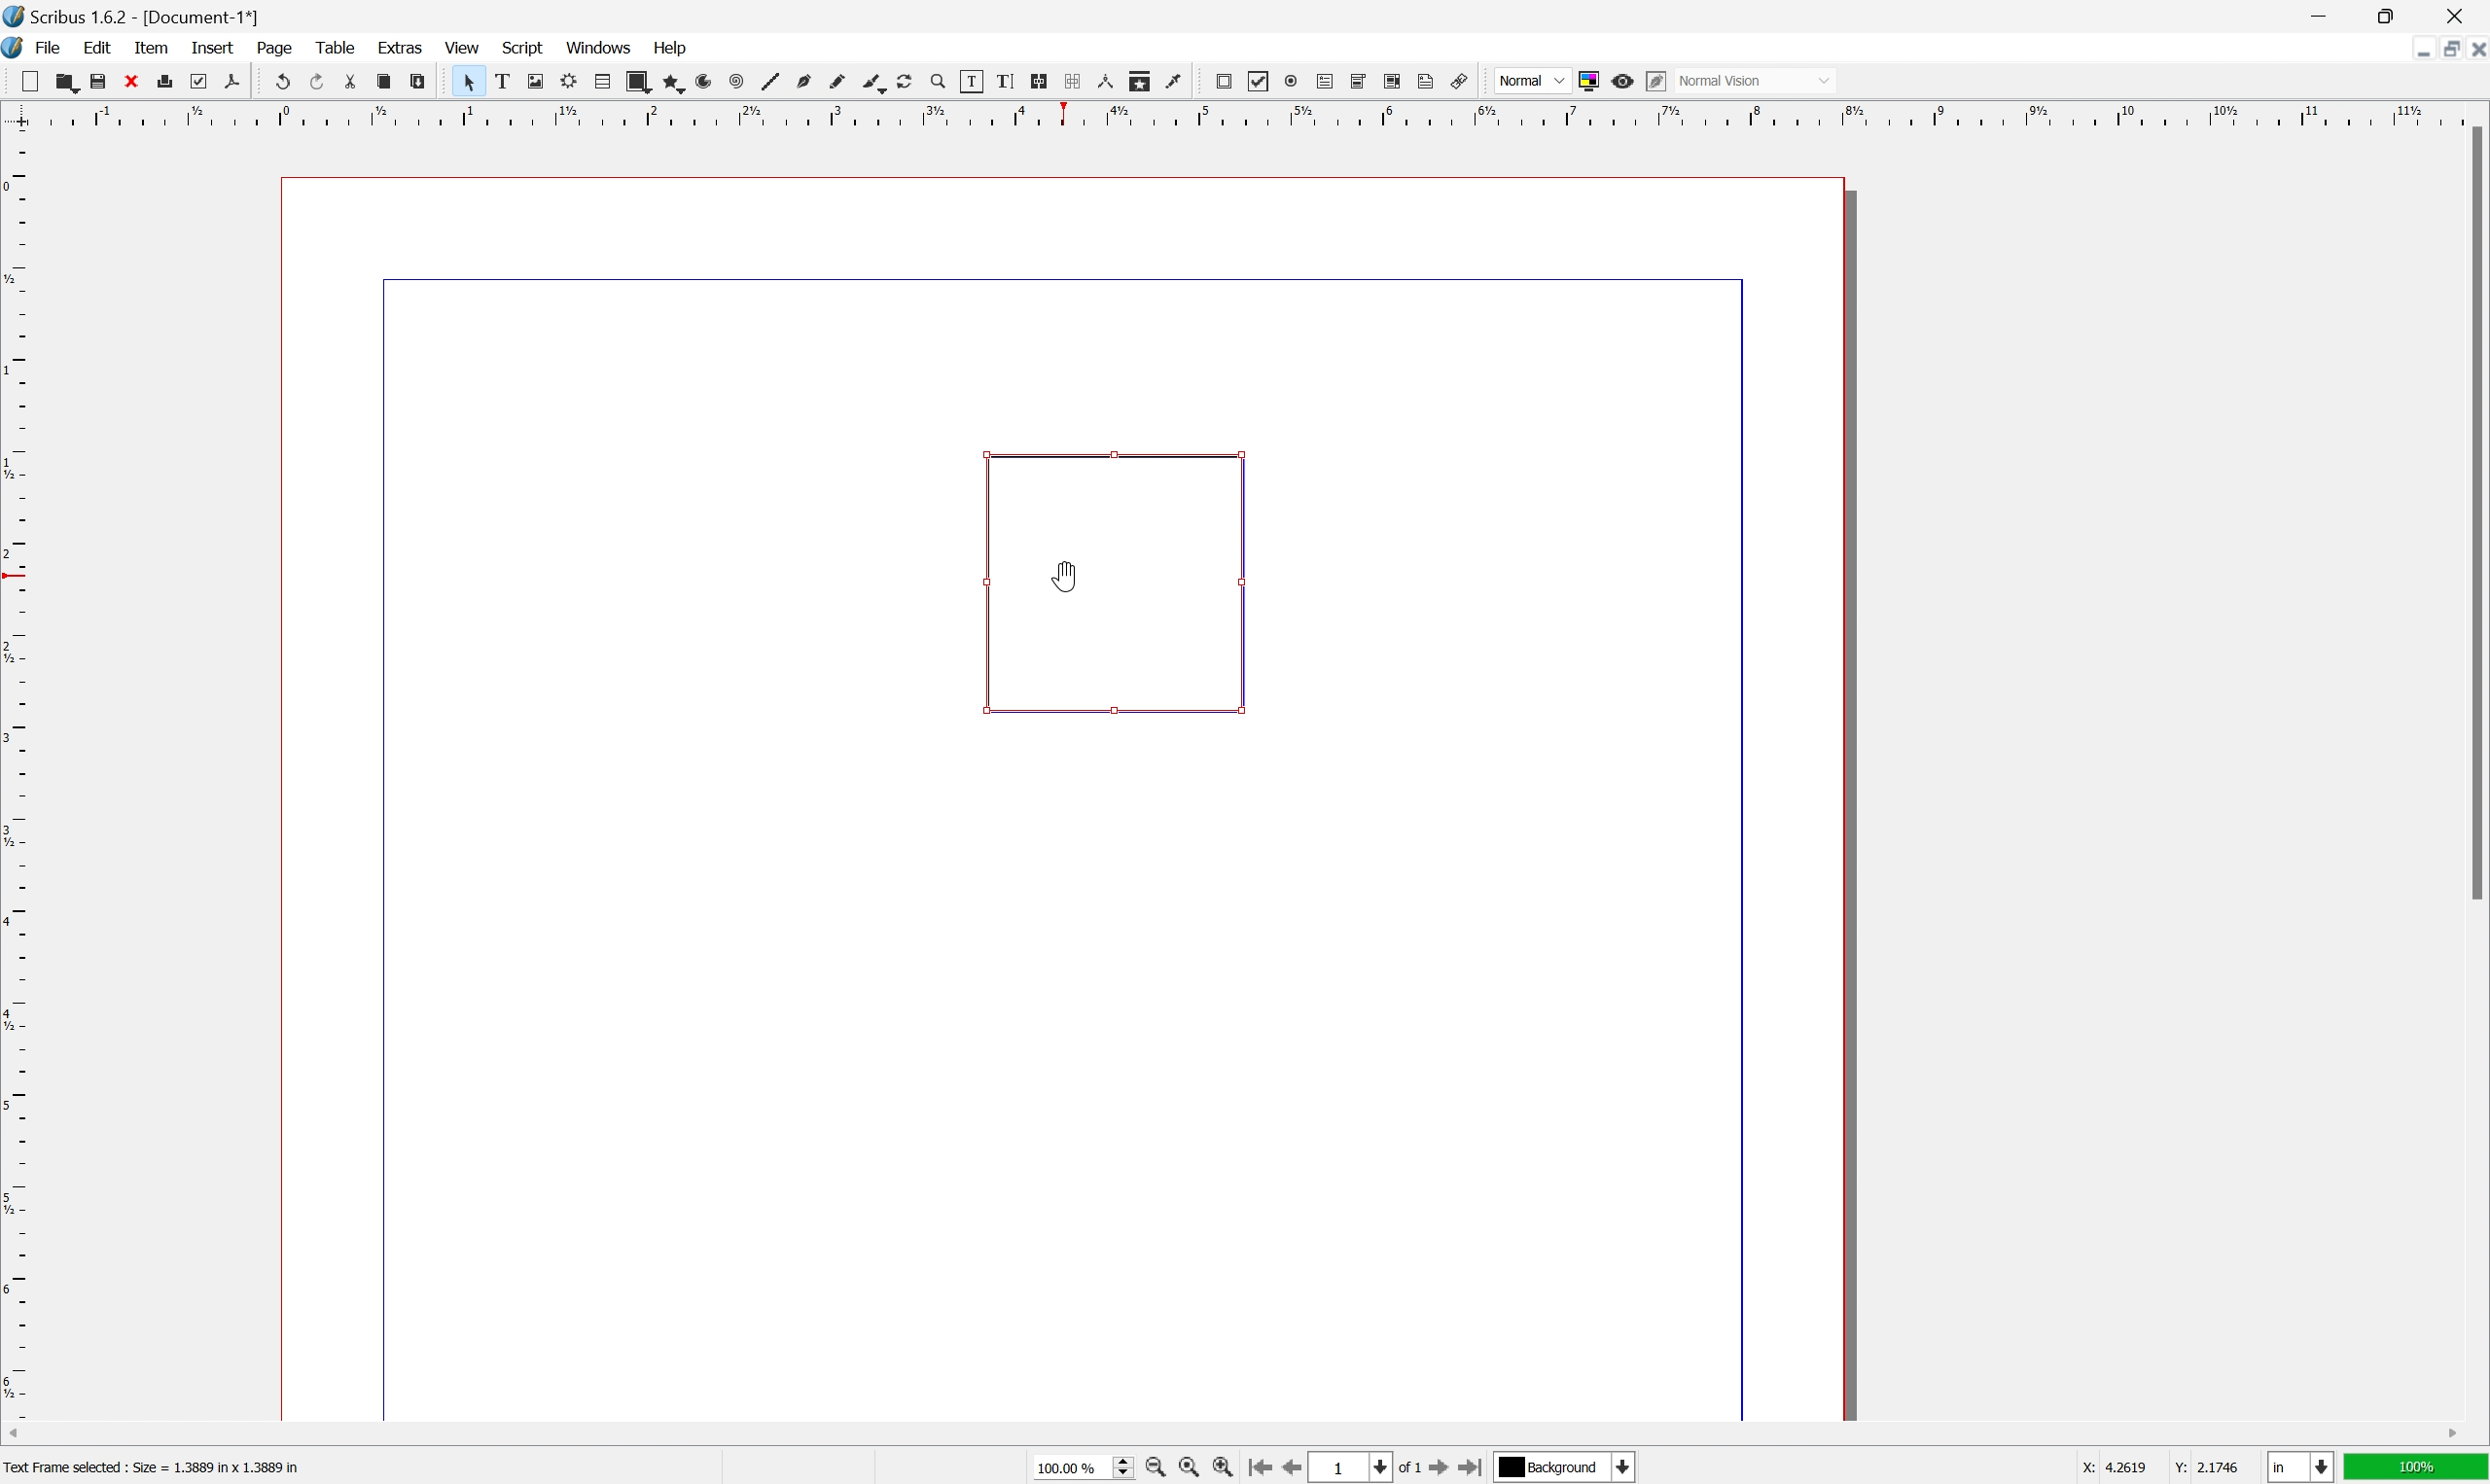 This screenshot has width=2490, height=1484. Describe the element at coordinates (1068, 571) in the screenshot. I see `Cursor` at that location.